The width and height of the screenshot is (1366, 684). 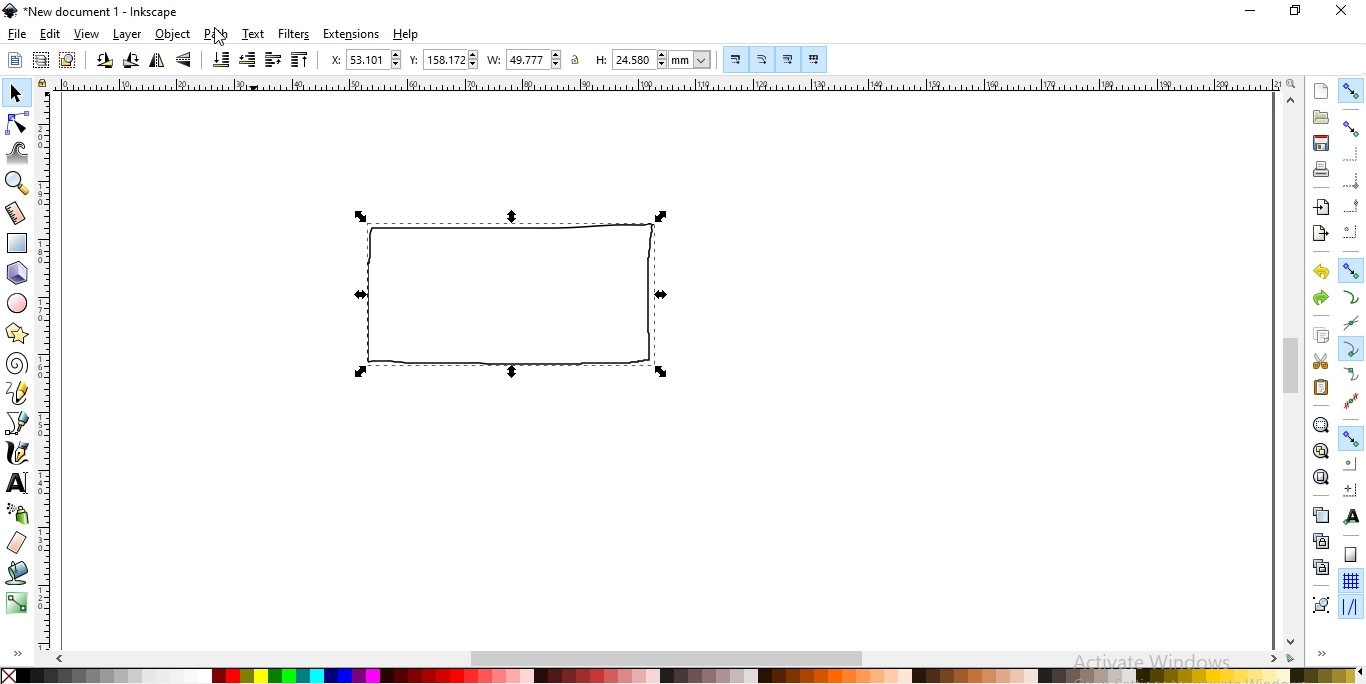 I want to click on draw bezier curves and straight lines, so click(x=18, y=423).